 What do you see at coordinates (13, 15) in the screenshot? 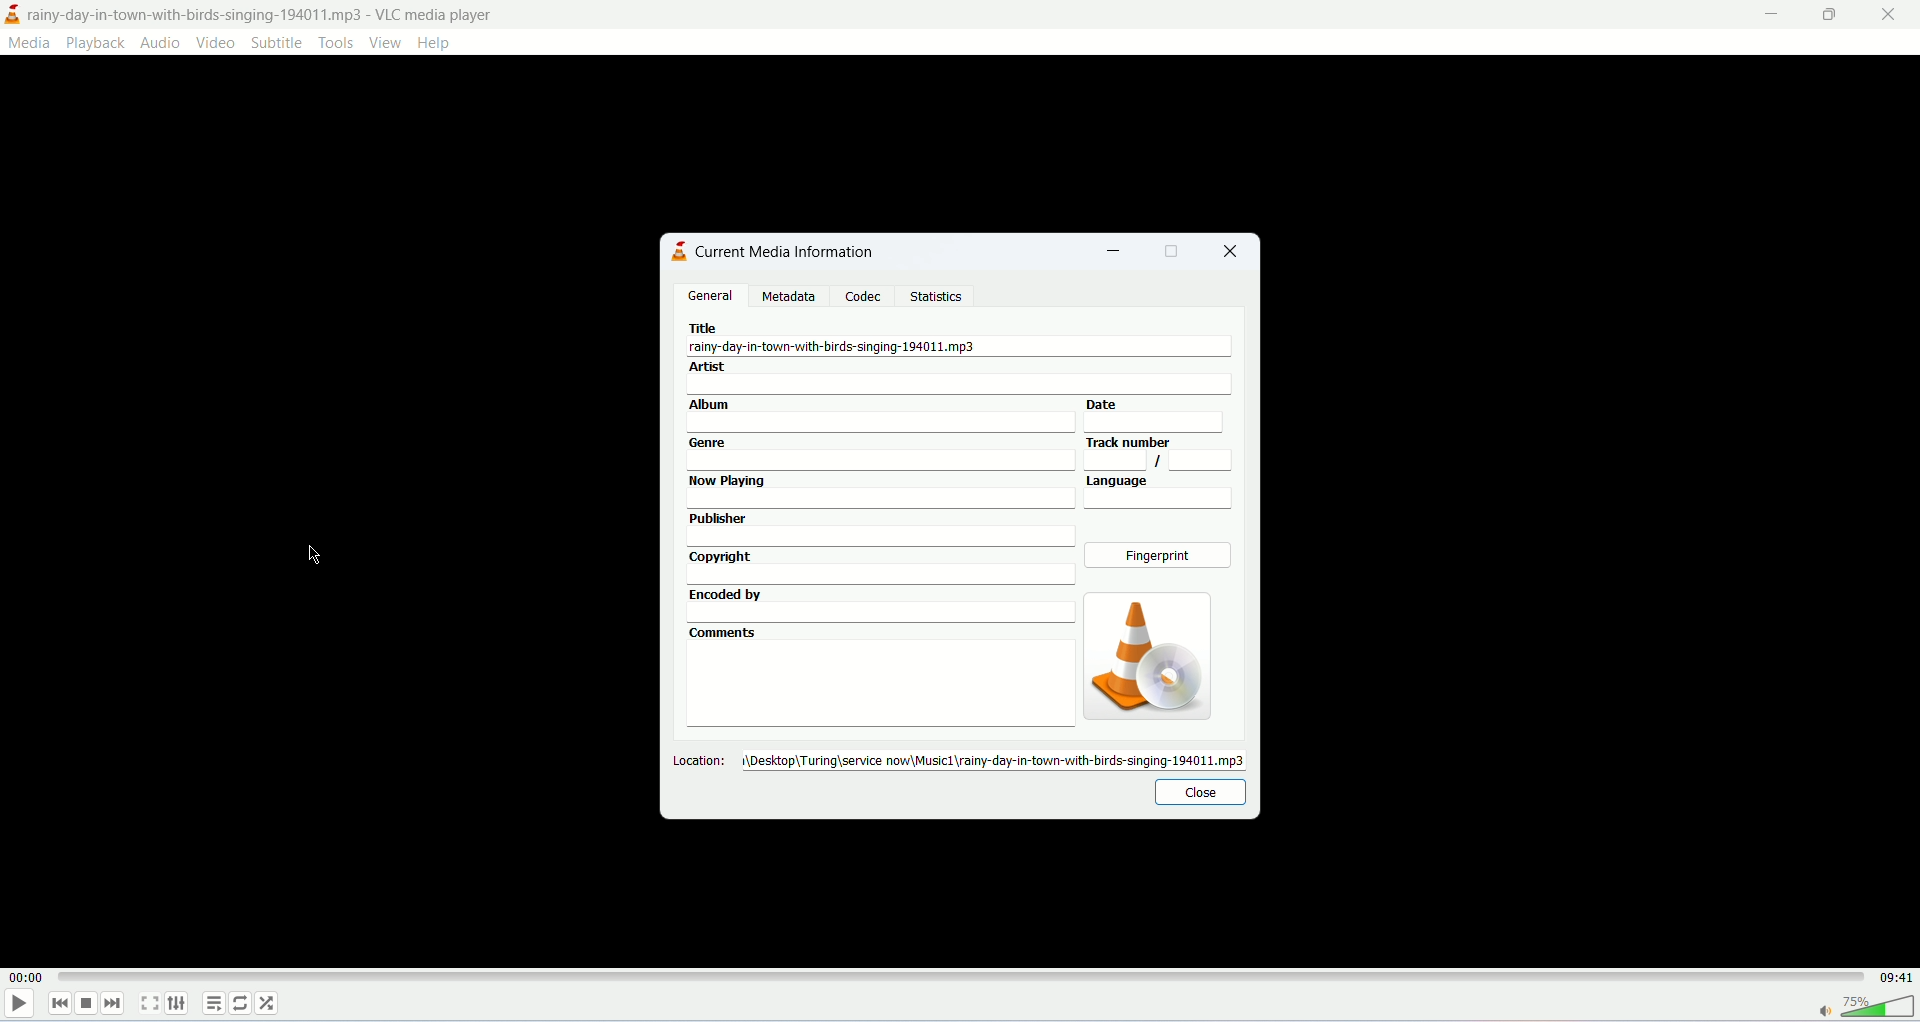
I see `logo` at bounding box center [13, 15].